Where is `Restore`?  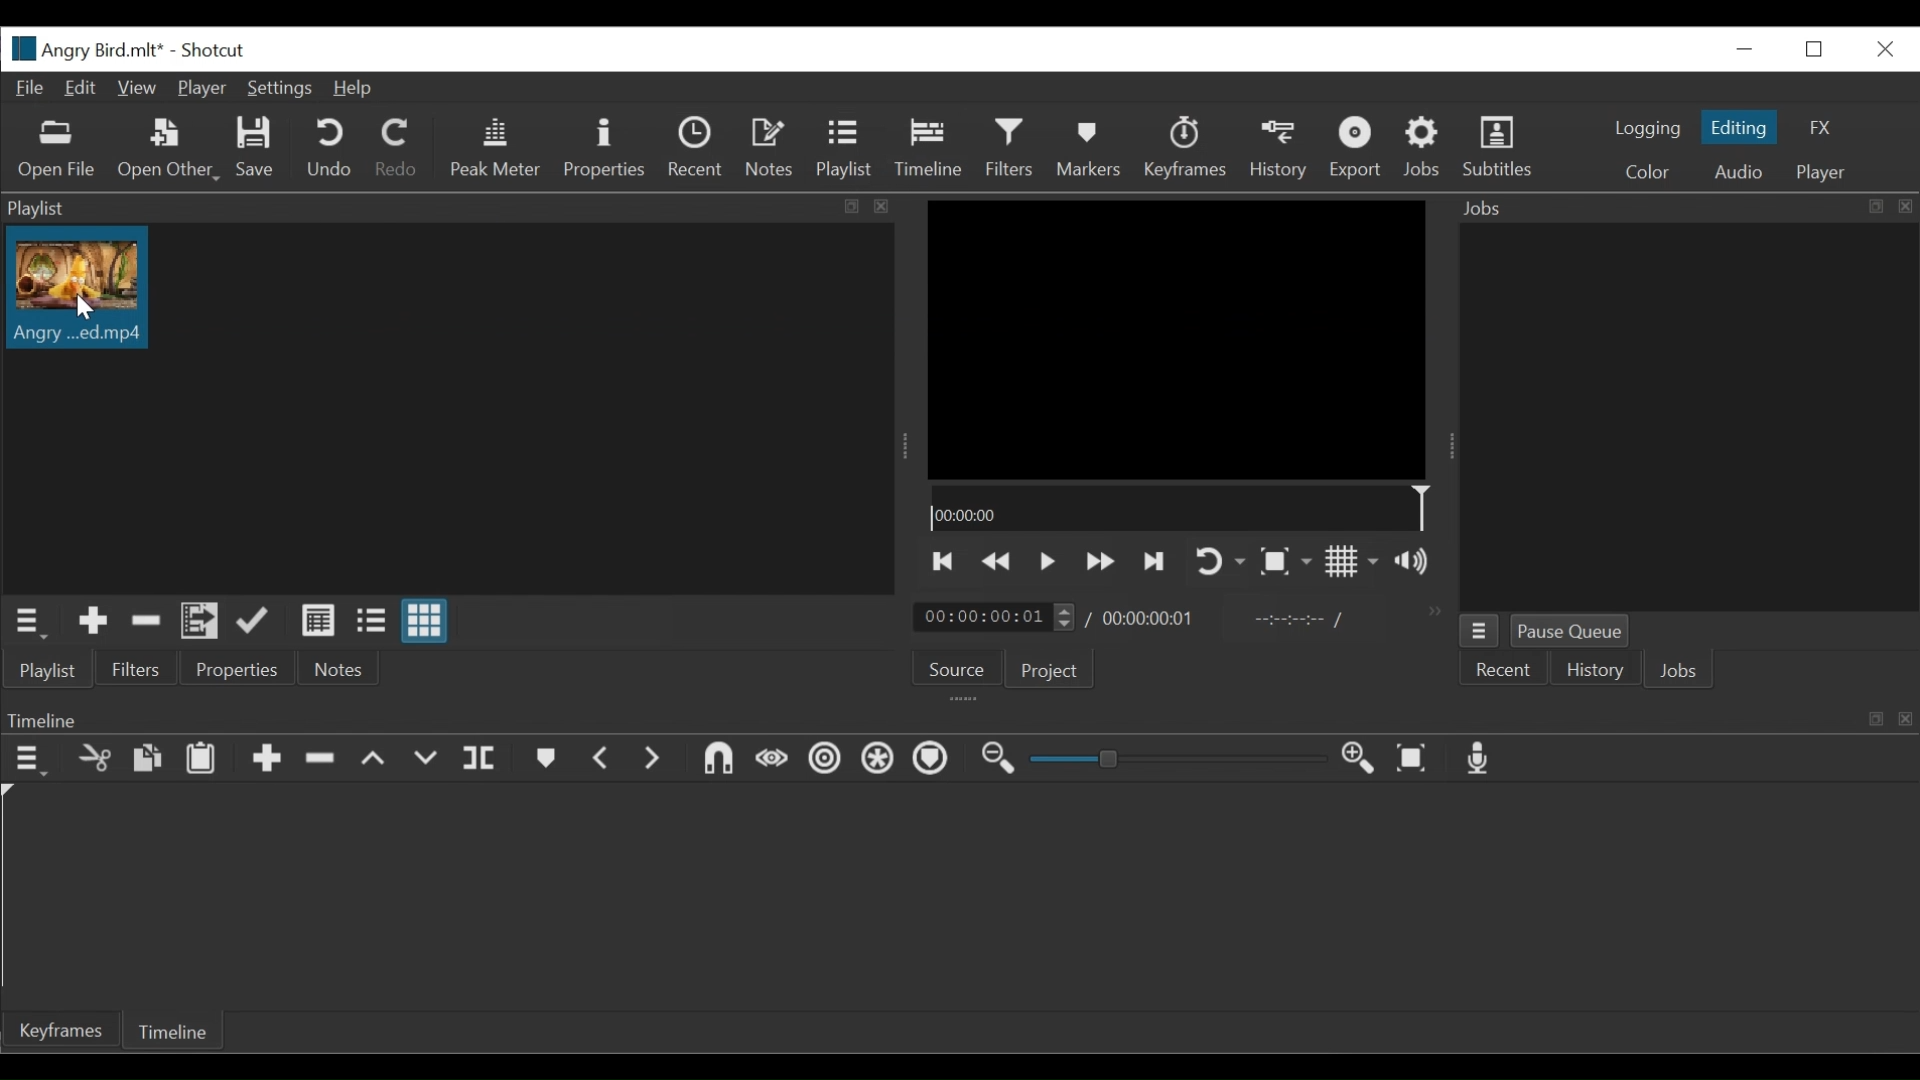
Restore is located at coordinates (1813, 49).